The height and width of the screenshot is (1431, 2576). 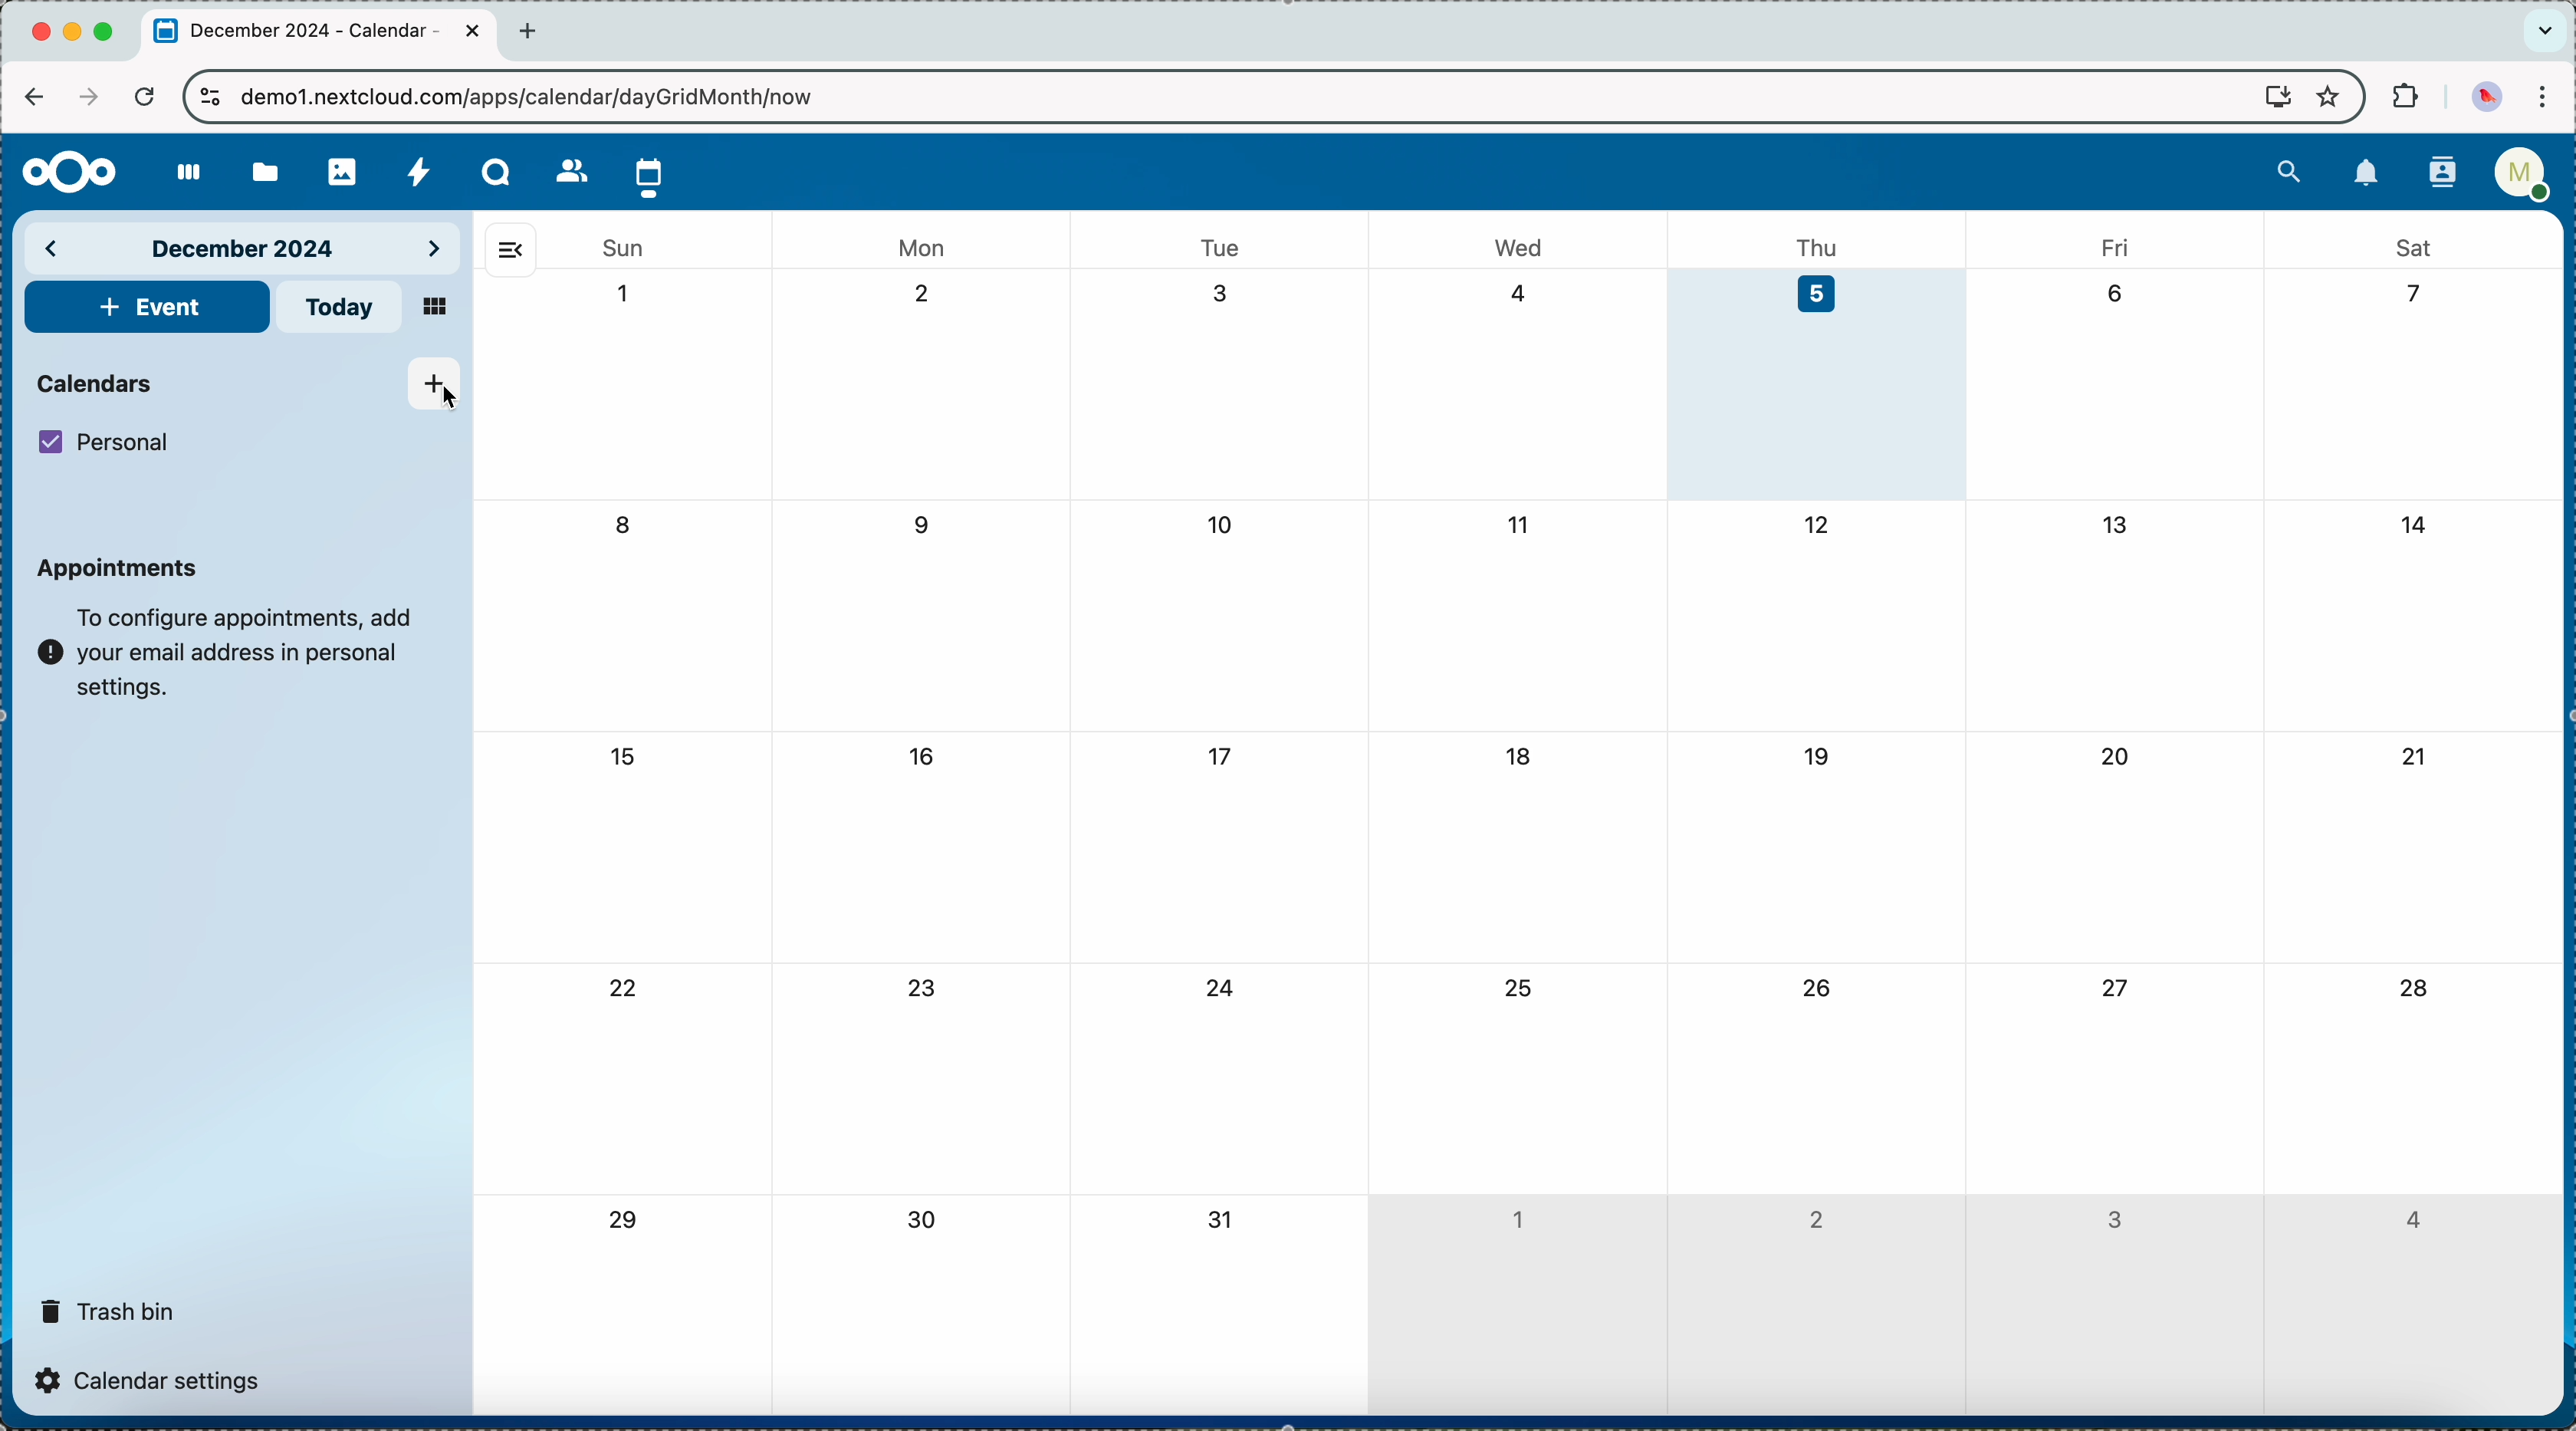 What do you see at coordinates (2289, 169) in the screenshot?
I see `search` at bounding box center [2289, 169].